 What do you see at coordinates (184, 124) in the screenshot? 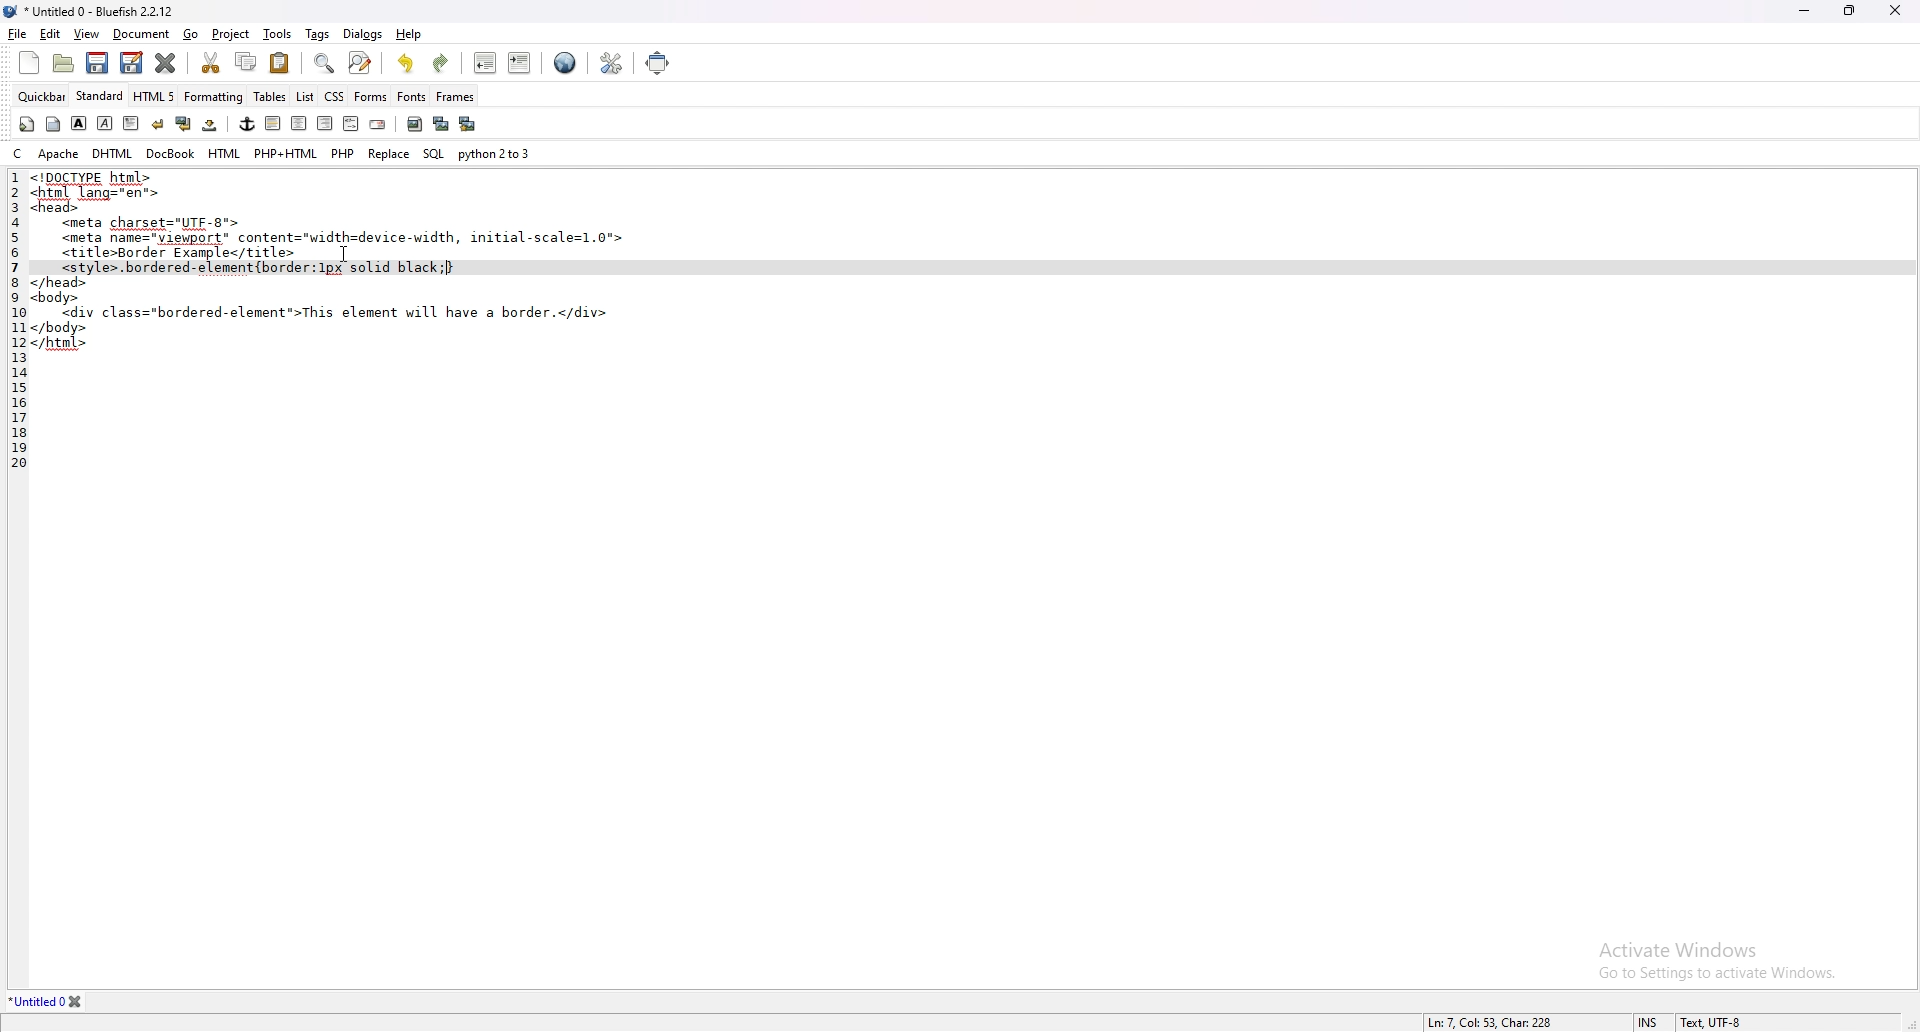
I see `break and clear` at bounding box center [184, 124].